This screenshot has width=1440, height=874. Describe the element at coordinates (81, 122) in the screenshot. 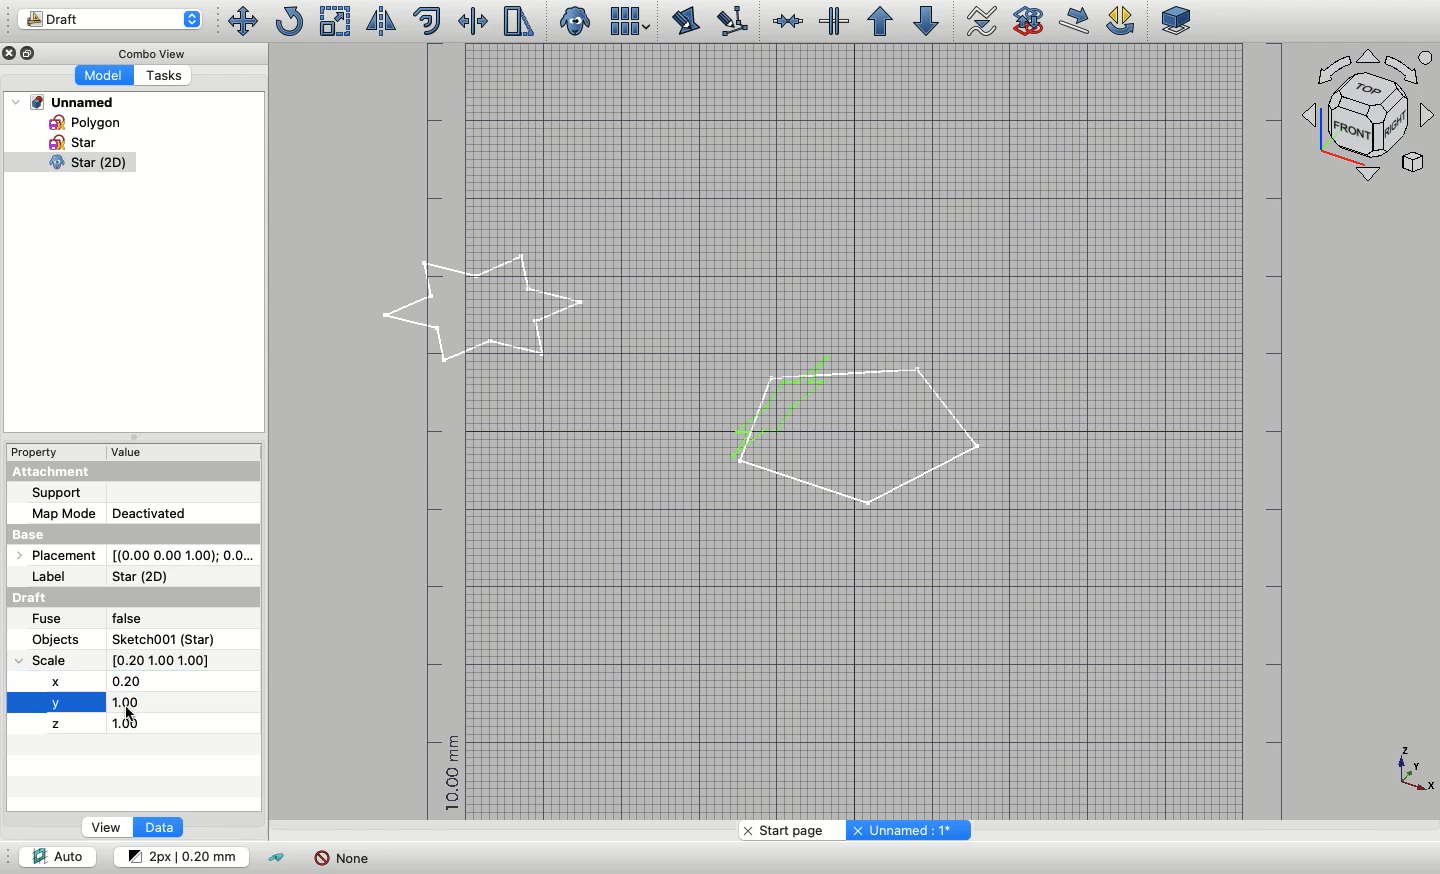

I see `Polygon` at that location.